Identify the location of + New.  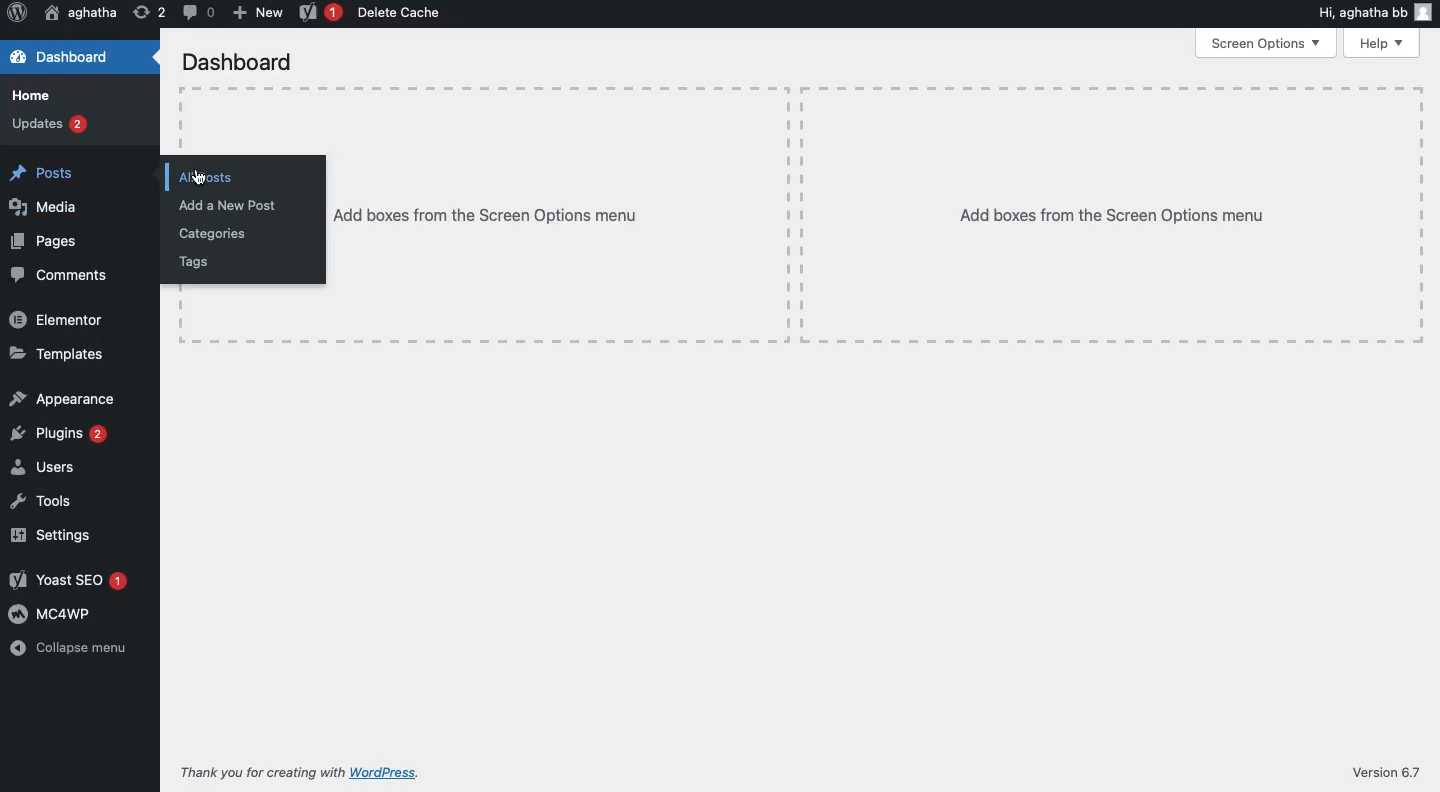
(257, 12).